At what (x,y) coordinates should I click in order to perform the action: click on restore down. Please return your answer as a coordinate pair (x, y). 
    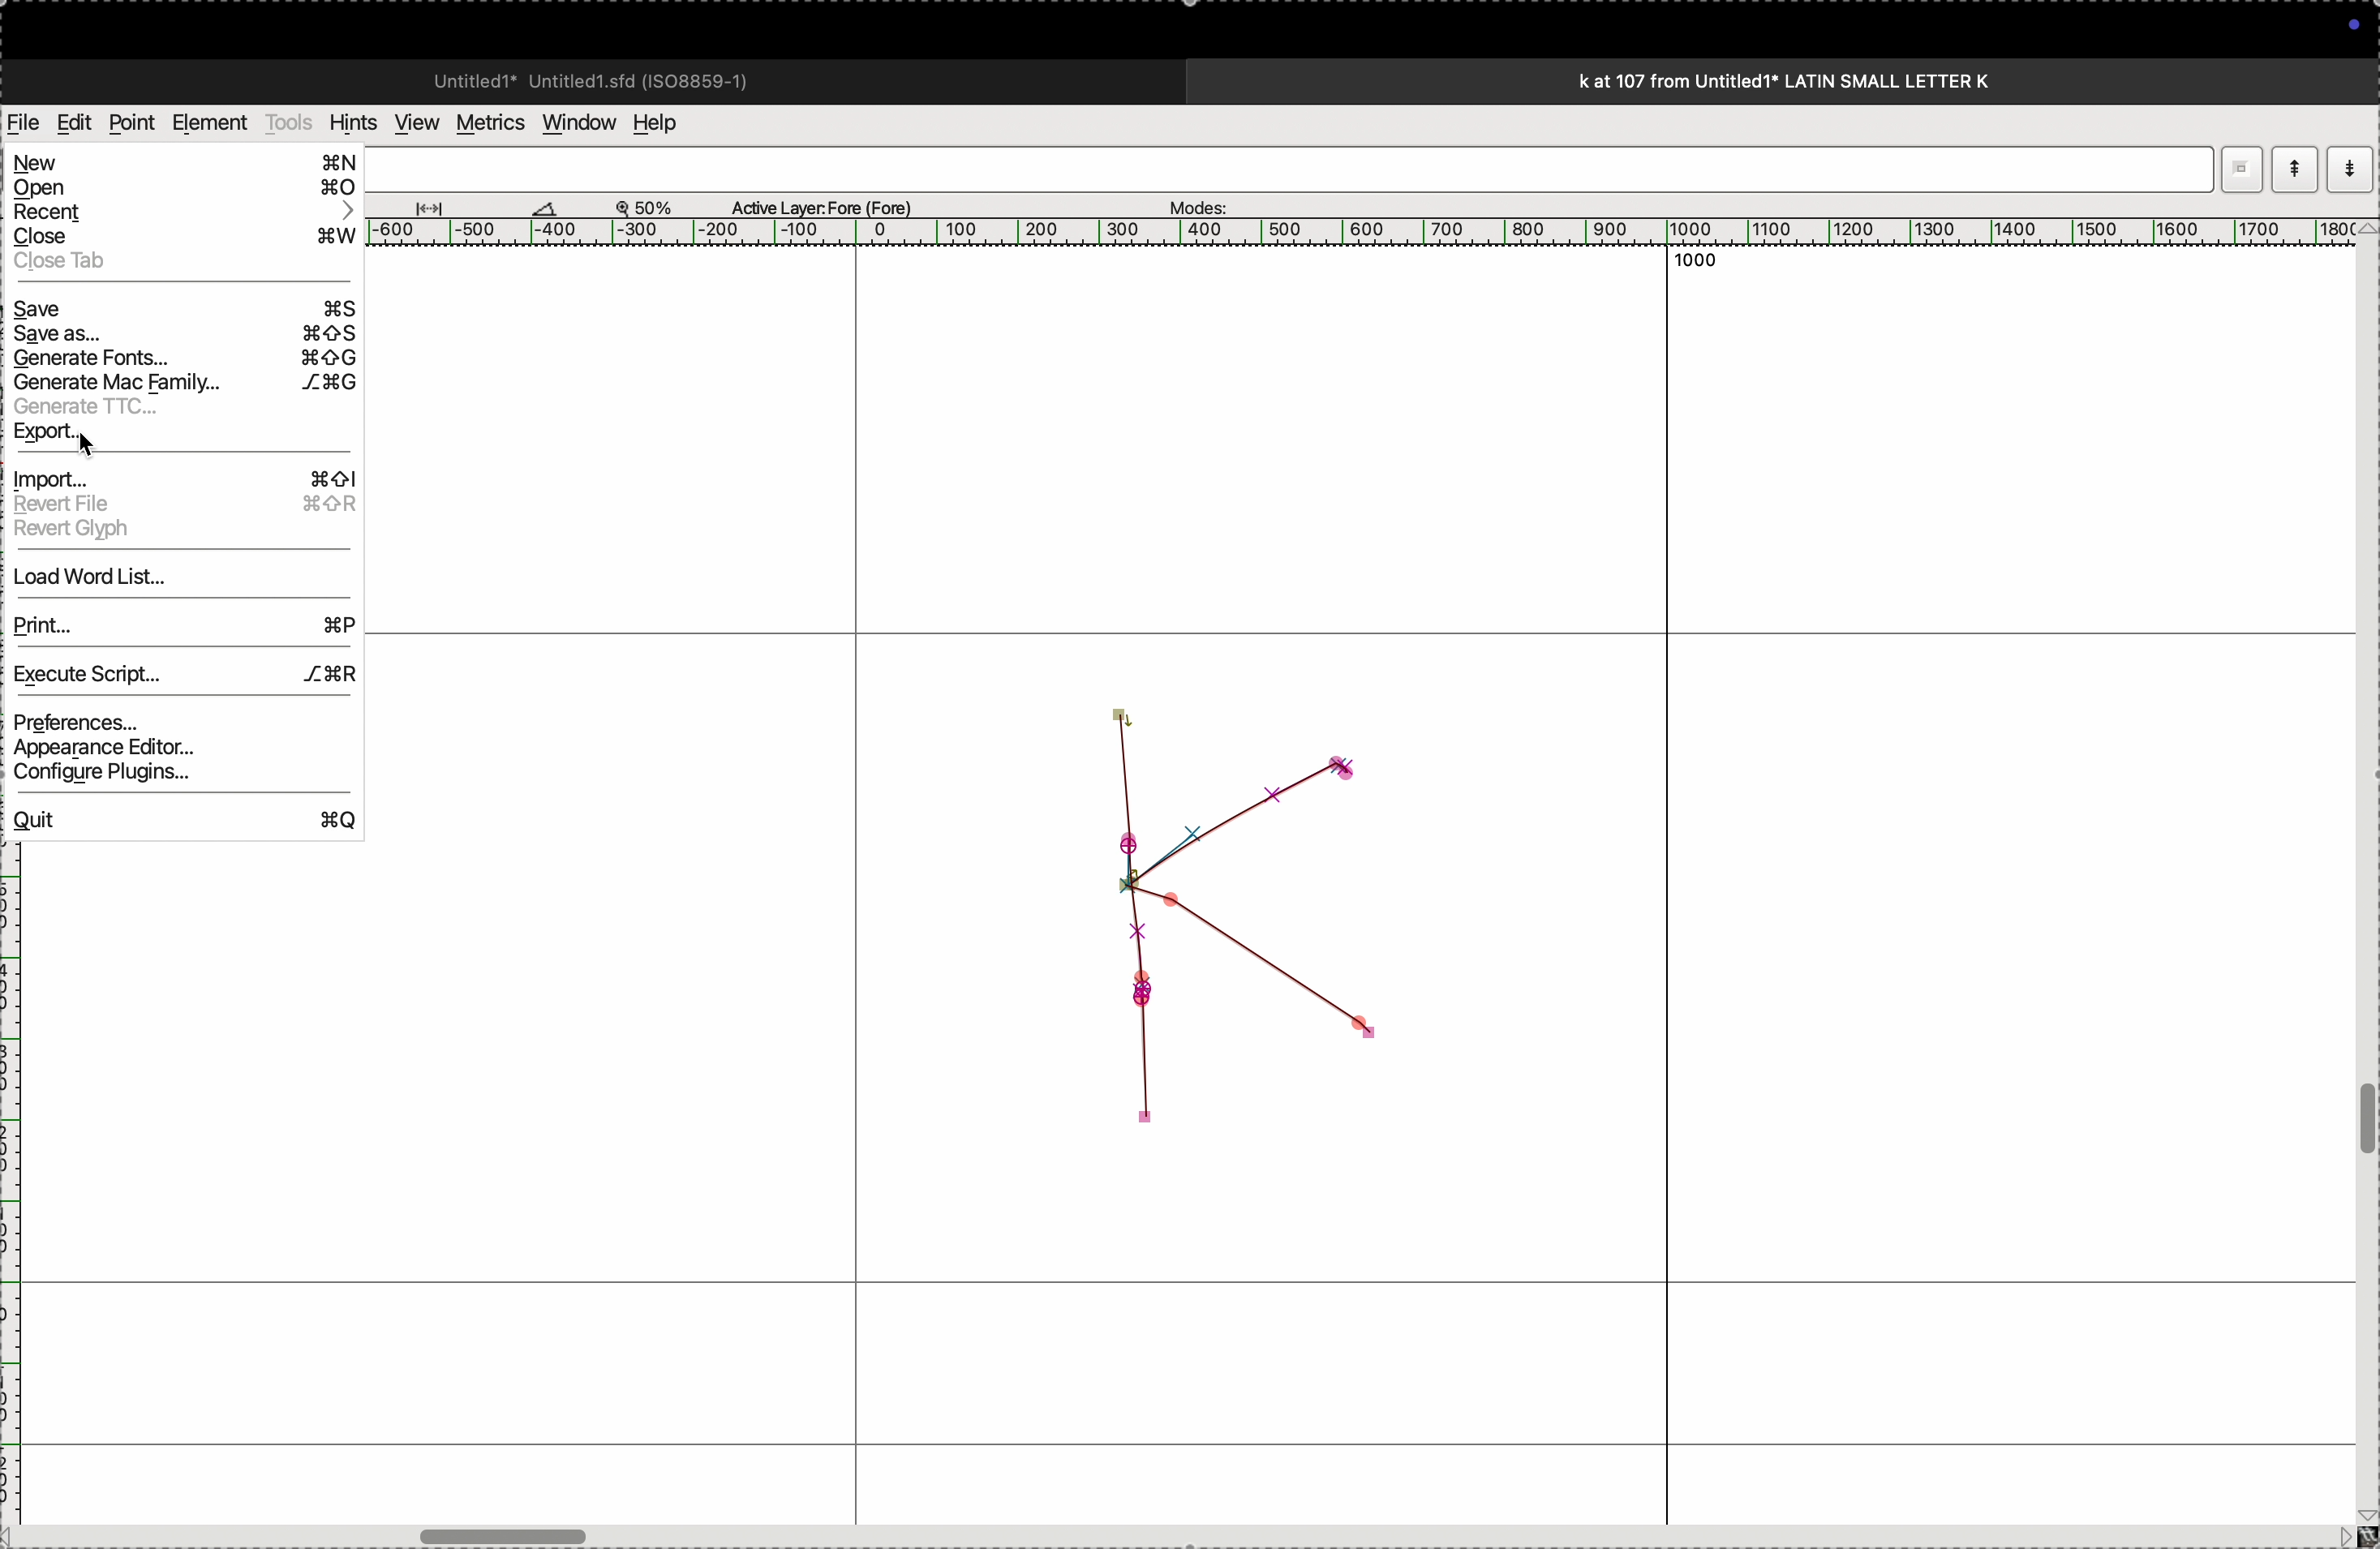
    Looking at the image, I should click on (2242, 166).